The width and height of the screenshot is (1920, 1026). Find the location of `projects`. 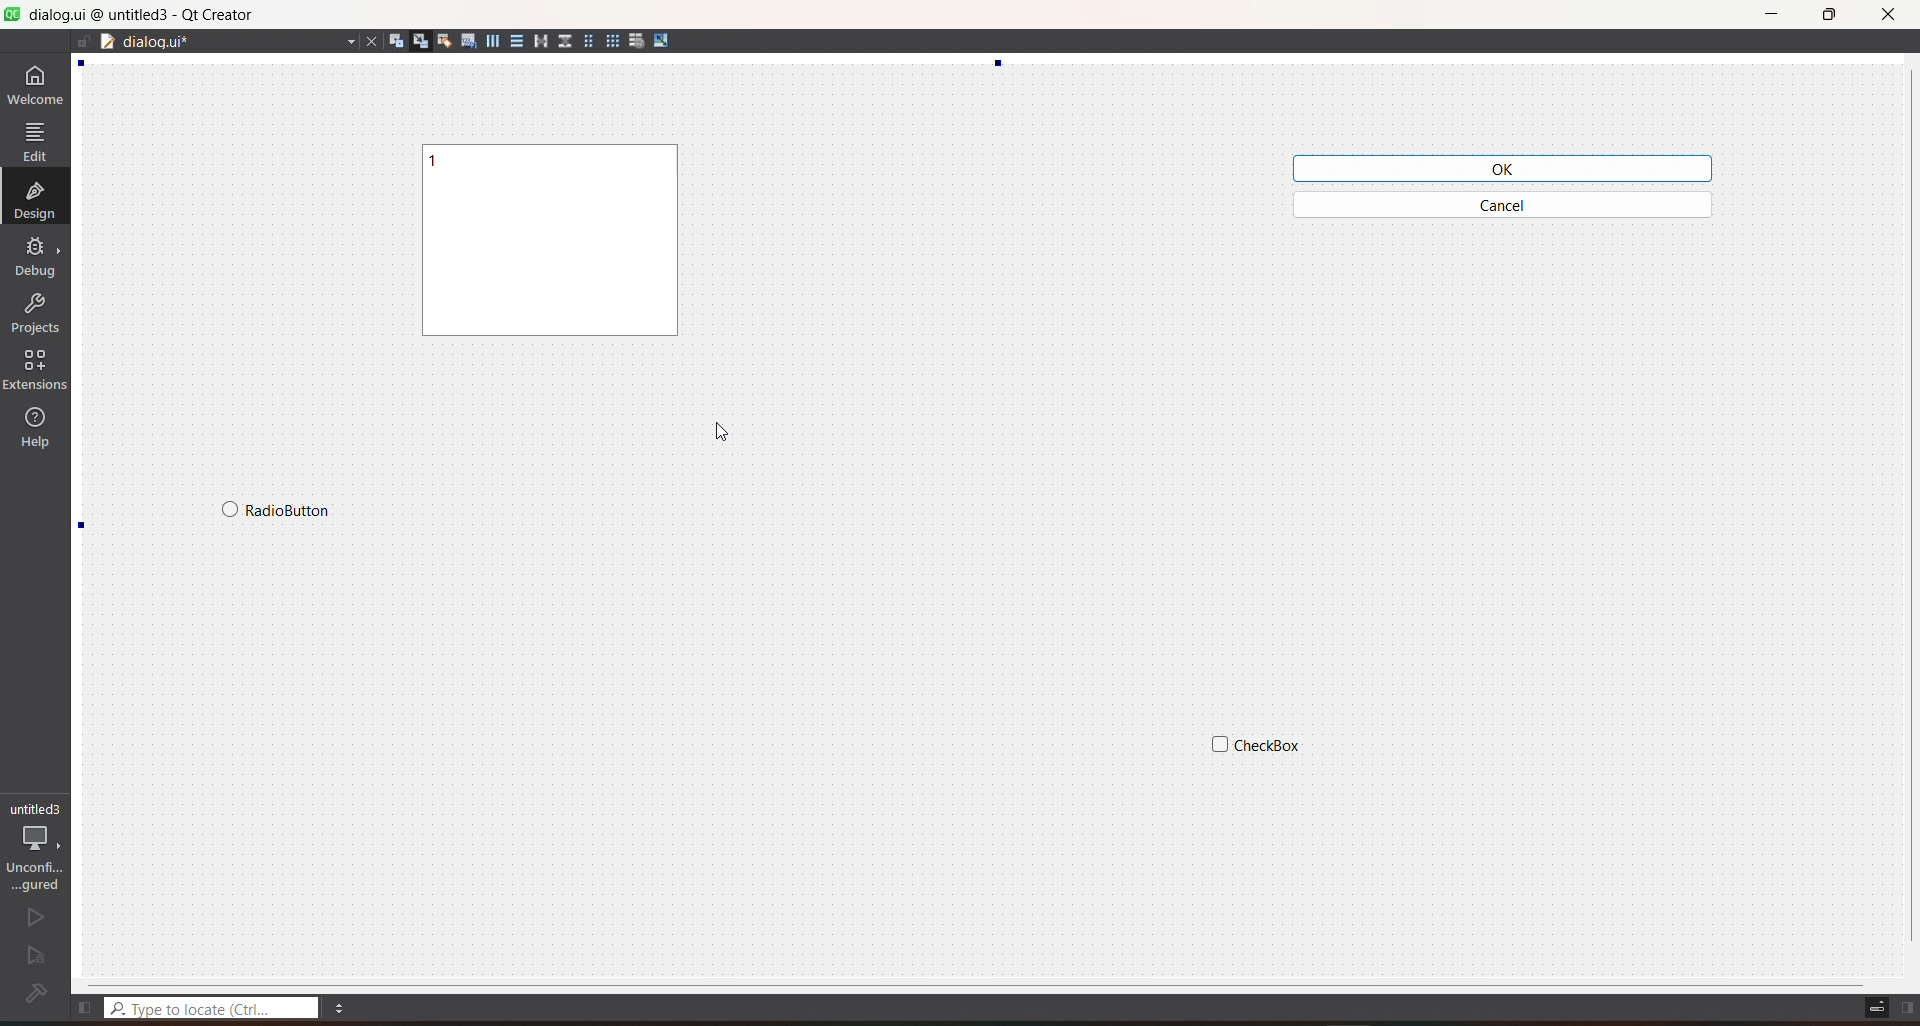

projects is located at coordinates (39, 310).